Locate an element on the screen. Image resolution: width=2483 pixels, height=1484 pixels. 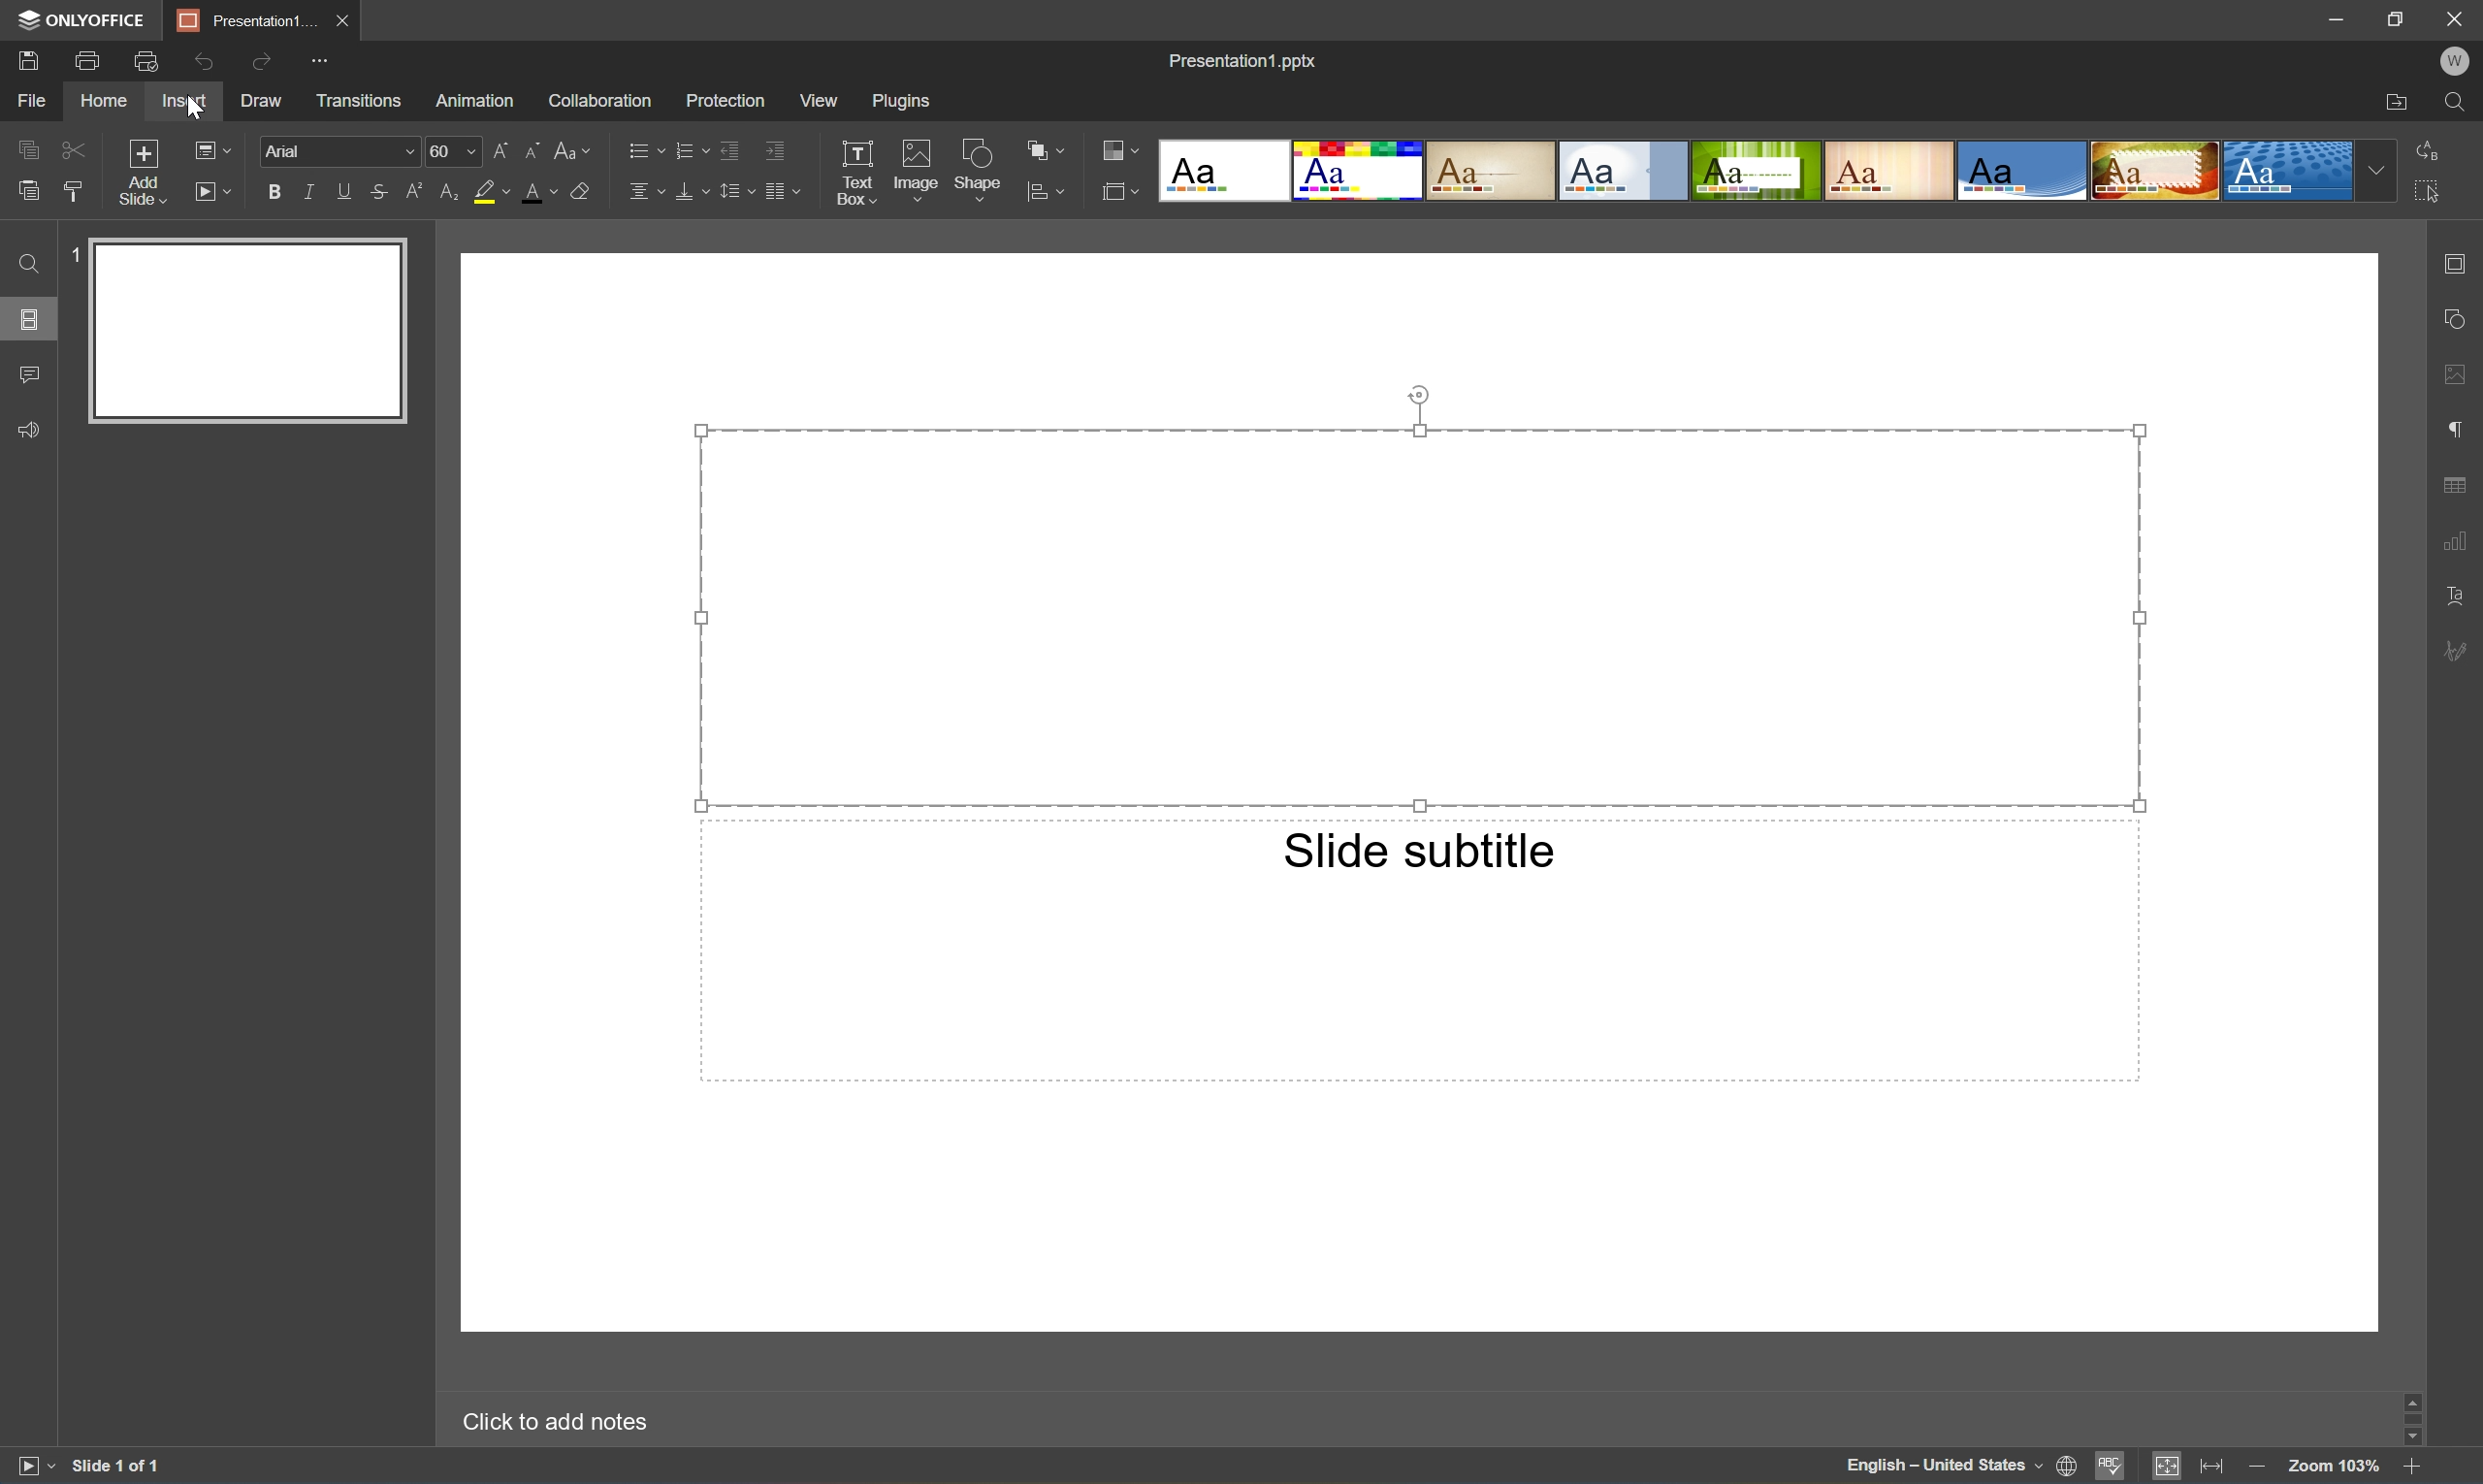
Image settings is located at coordinates (2464, 377).